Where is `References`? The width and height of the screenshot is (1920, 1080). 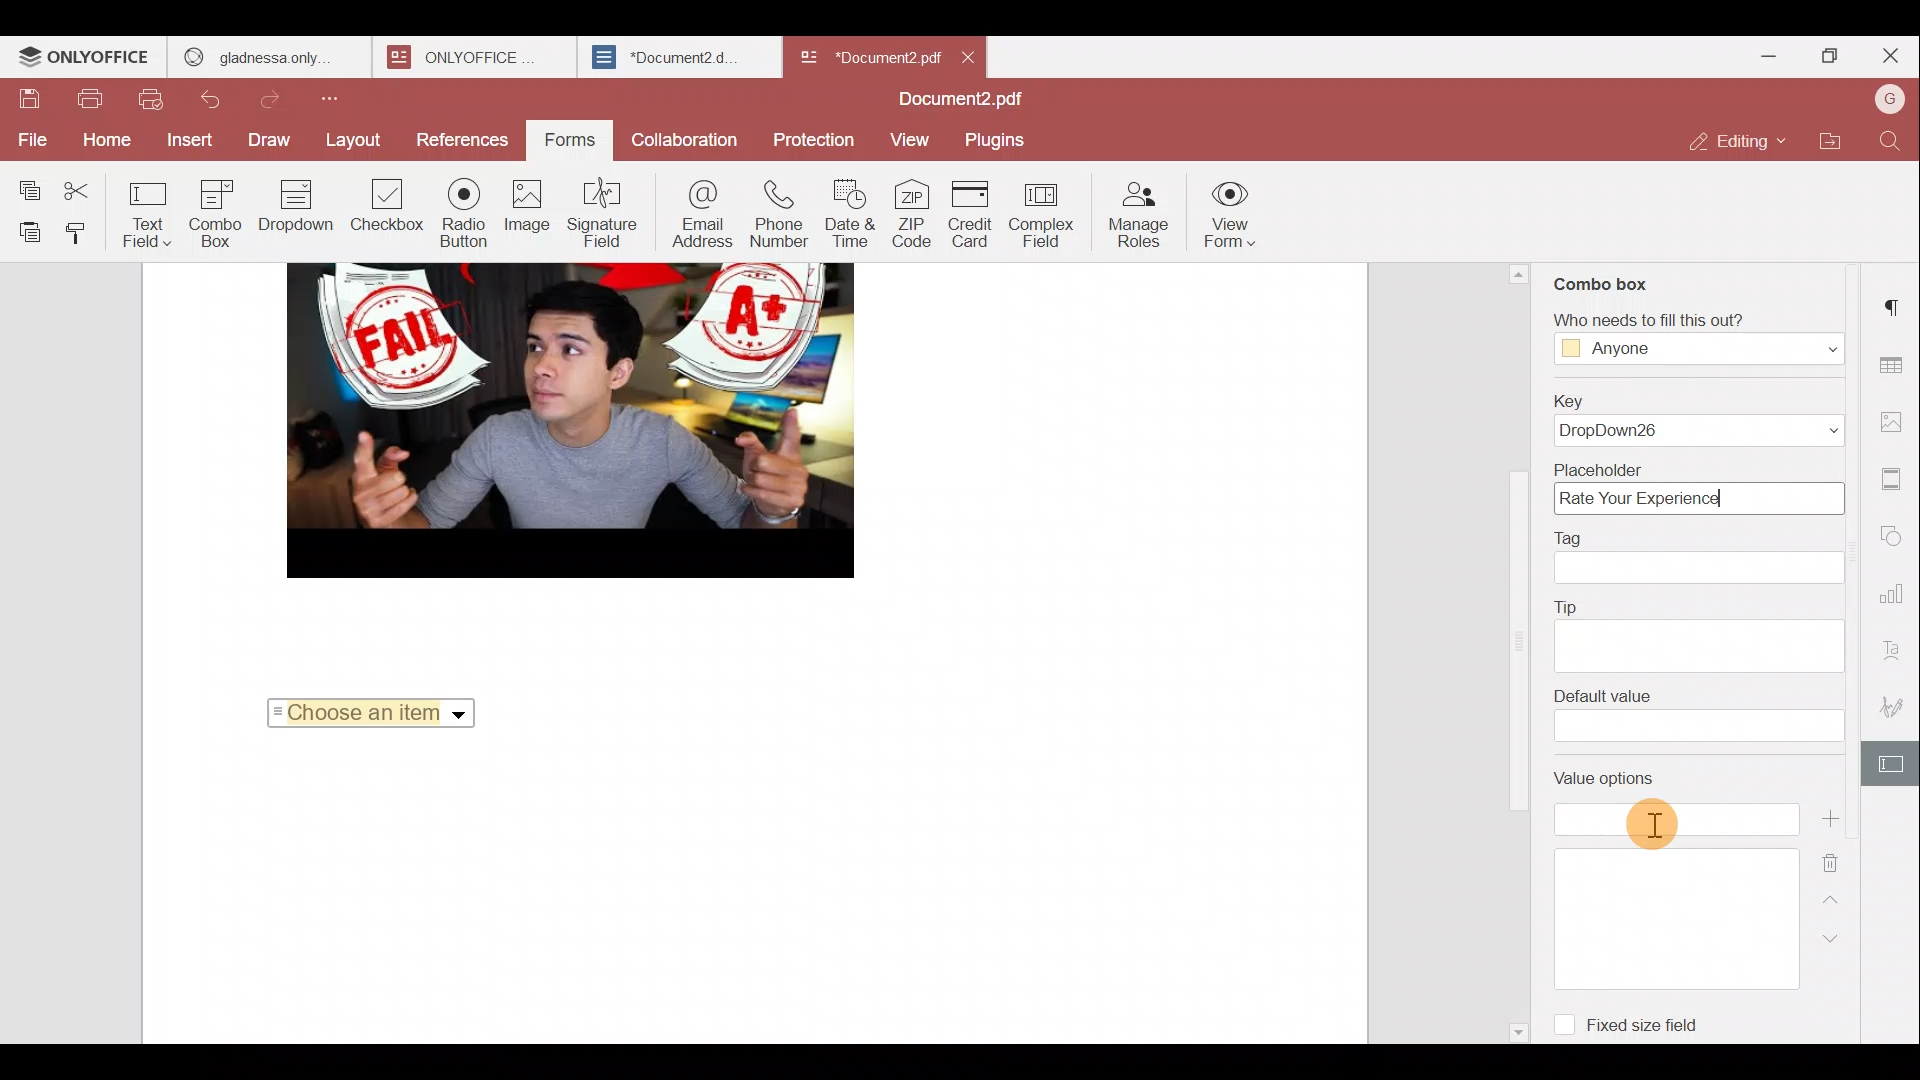
References is located at coordinates (458, 137).